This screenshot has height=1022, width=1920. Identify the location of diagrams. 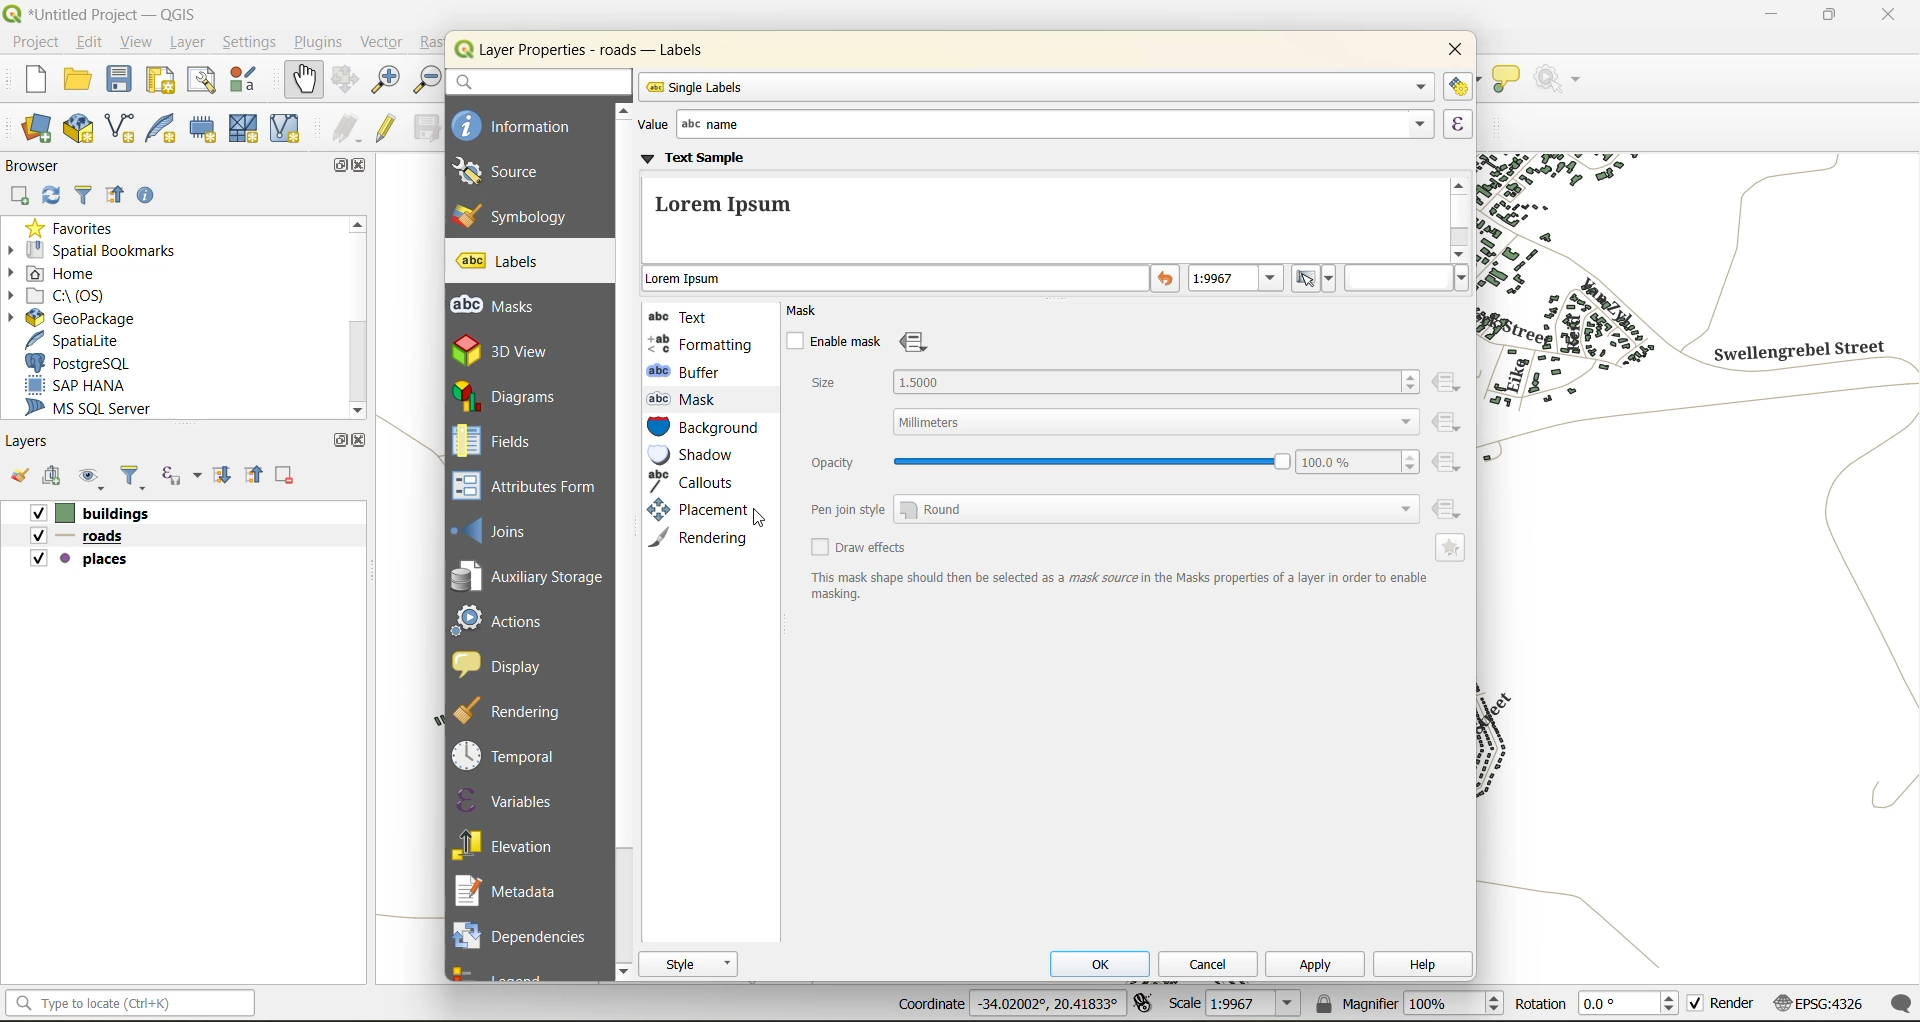
(517, 396).